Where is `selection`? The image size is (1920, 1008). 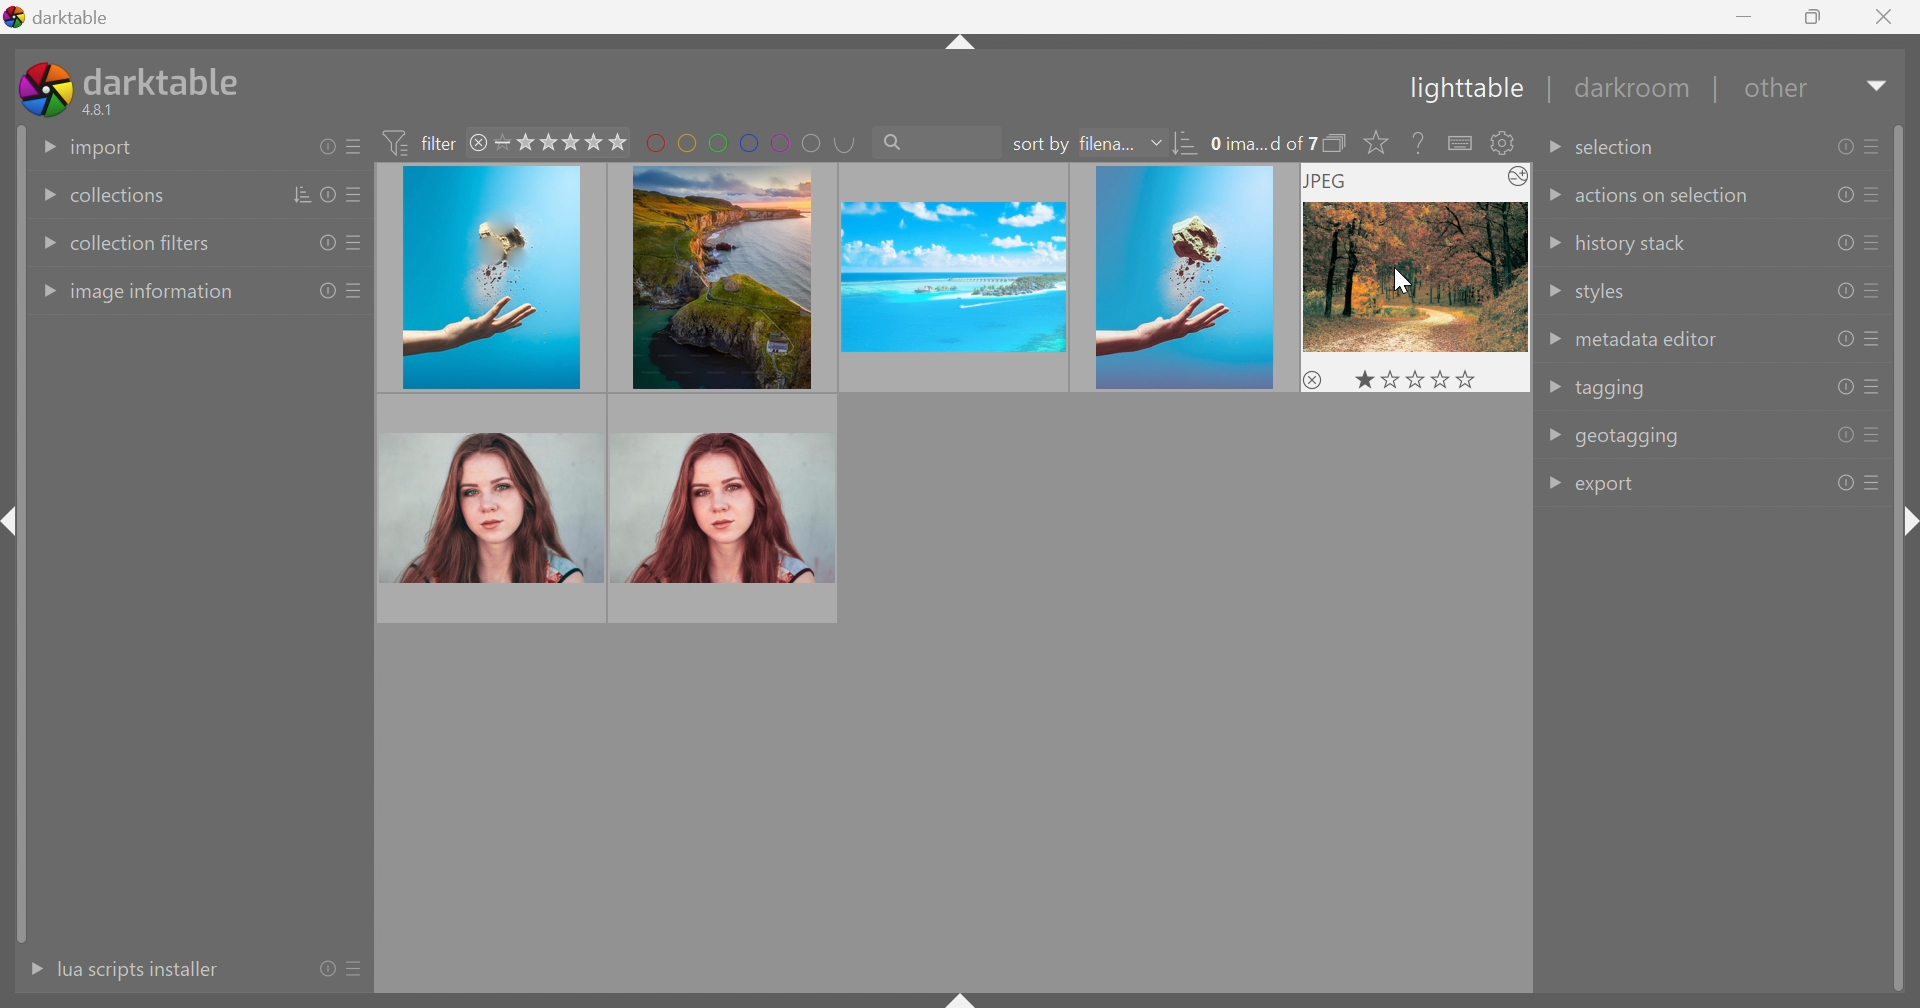
selection is located at coordinates (1621, 149).